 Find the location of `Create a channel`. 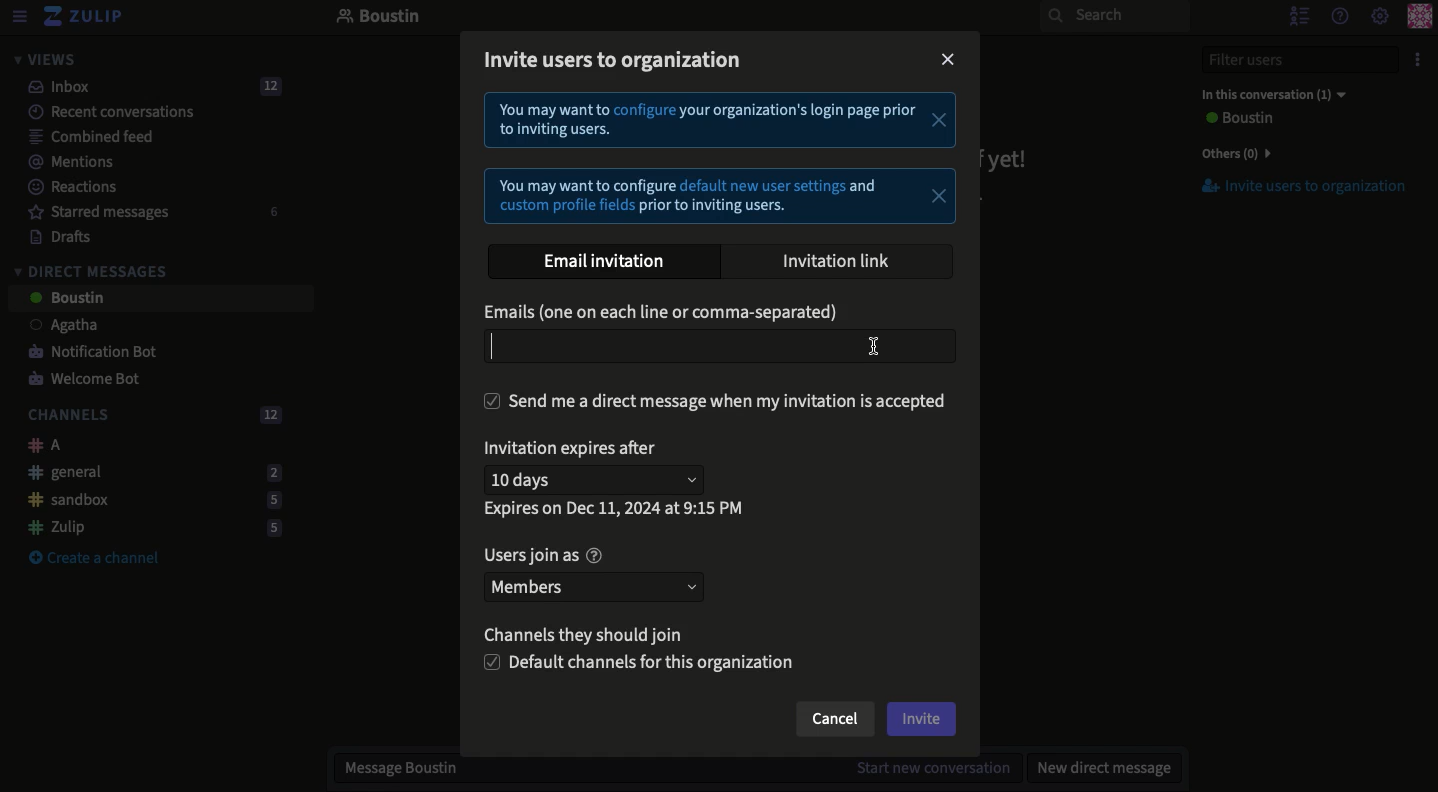

Create a channel is located at coordinates (94, 559).